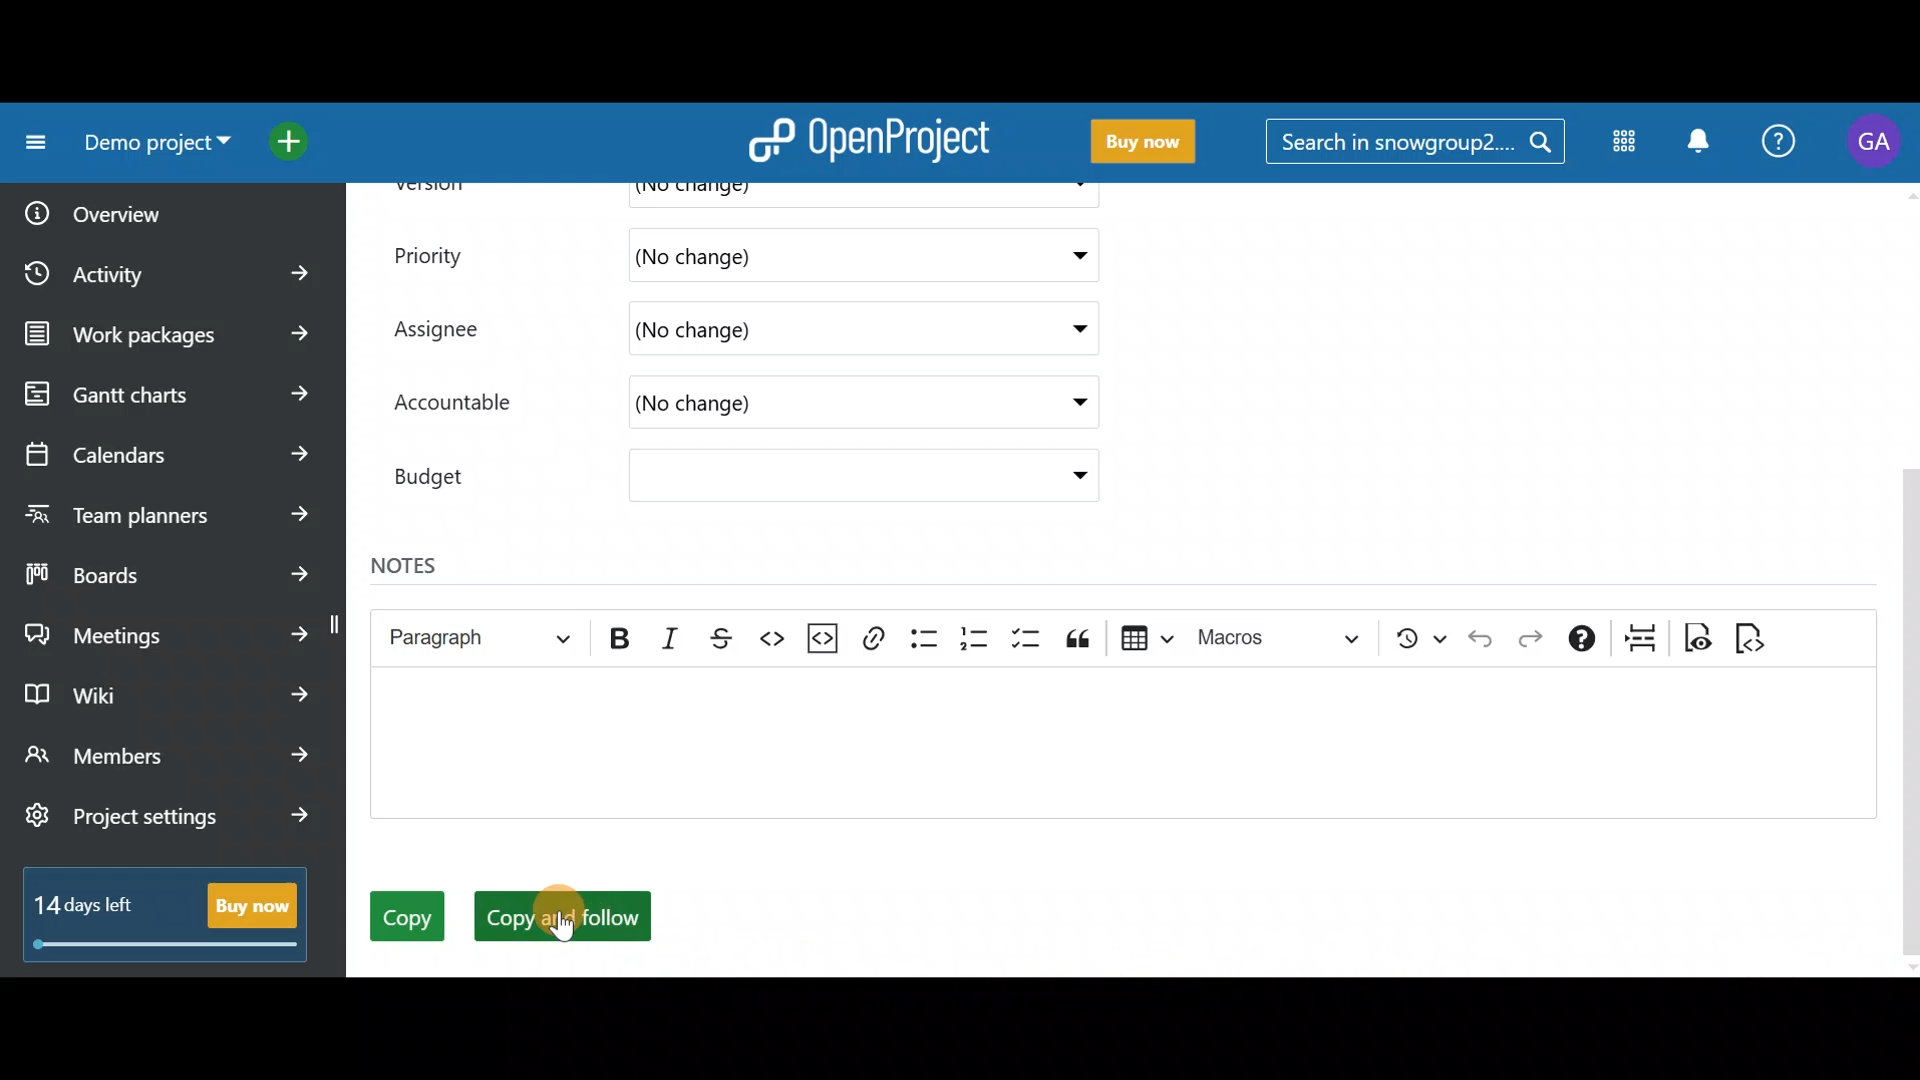  What do you see at coordinates (443, 255) in the screenshot?
I see `Priority` at bounding box center [443, 255].